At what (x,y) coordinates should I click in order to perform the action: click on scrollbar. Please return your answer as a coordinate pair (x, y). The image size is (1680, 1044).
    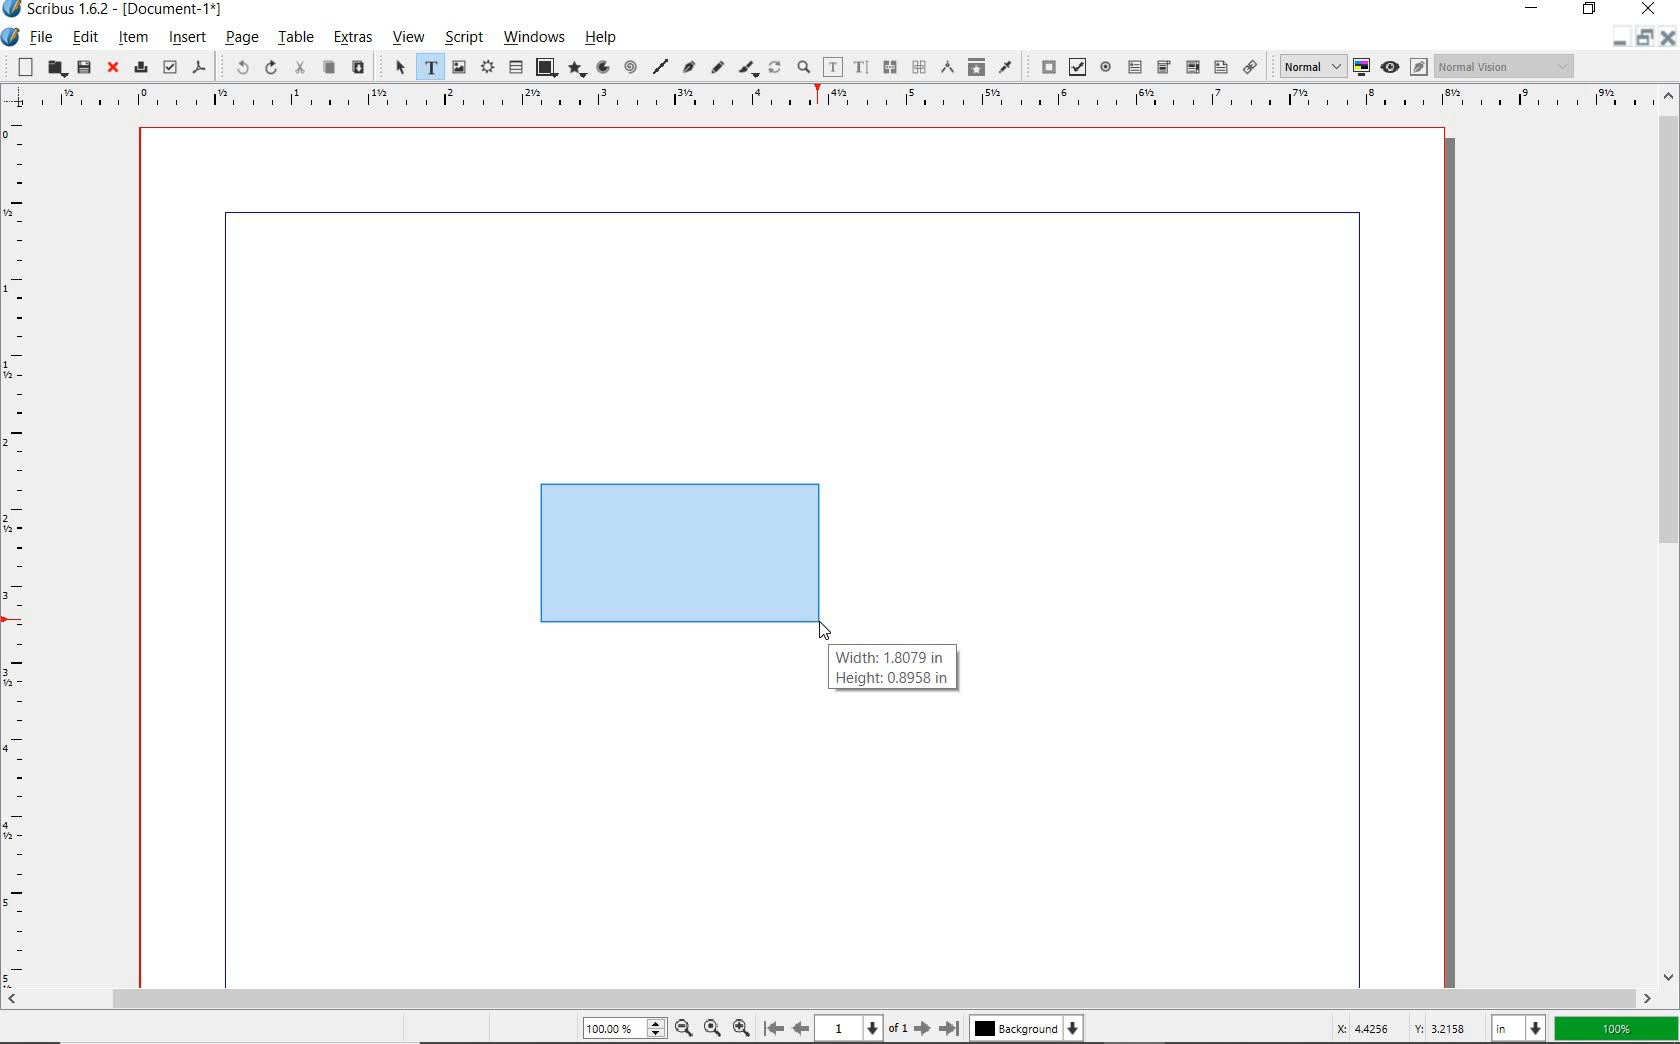
    Looking at the image, I should click on (1670, 535).